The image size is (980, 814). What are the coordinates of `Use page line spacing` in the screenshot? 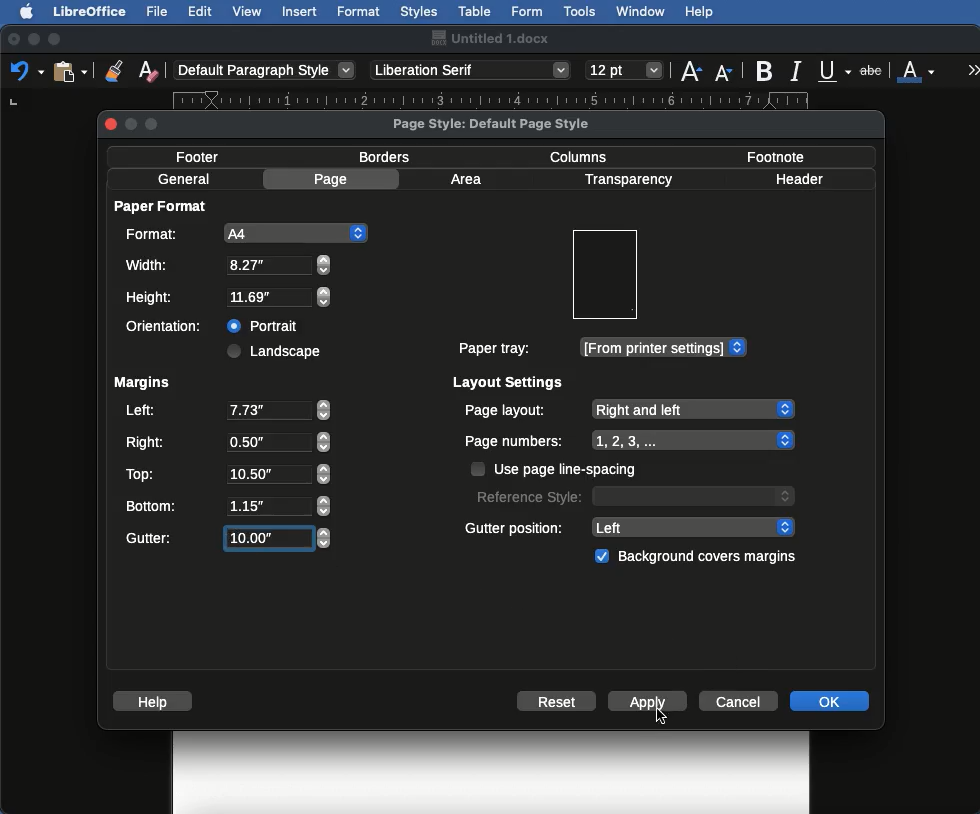 It's located at (556, 469).